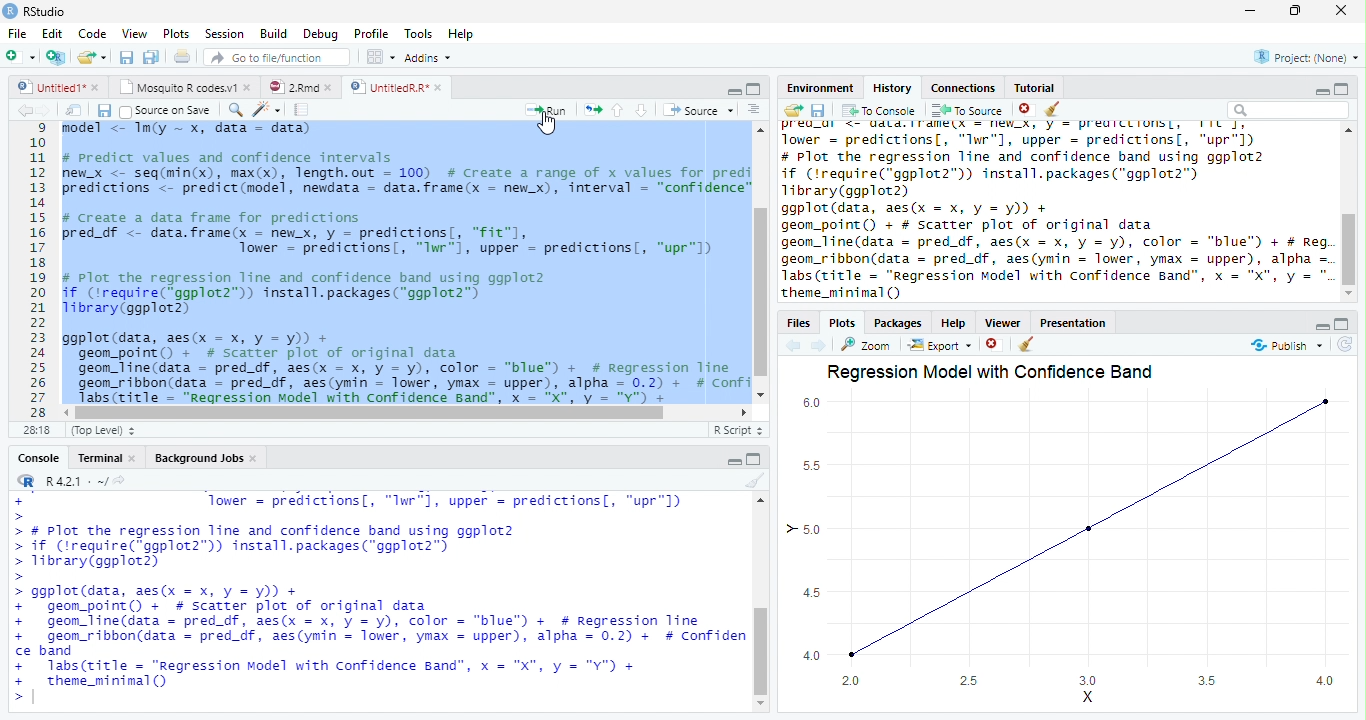 This screenshot has height=720, width=1366. Describe the element at coordinates (1035, 88) in the screenshot. I see `Tutorial` at that location.